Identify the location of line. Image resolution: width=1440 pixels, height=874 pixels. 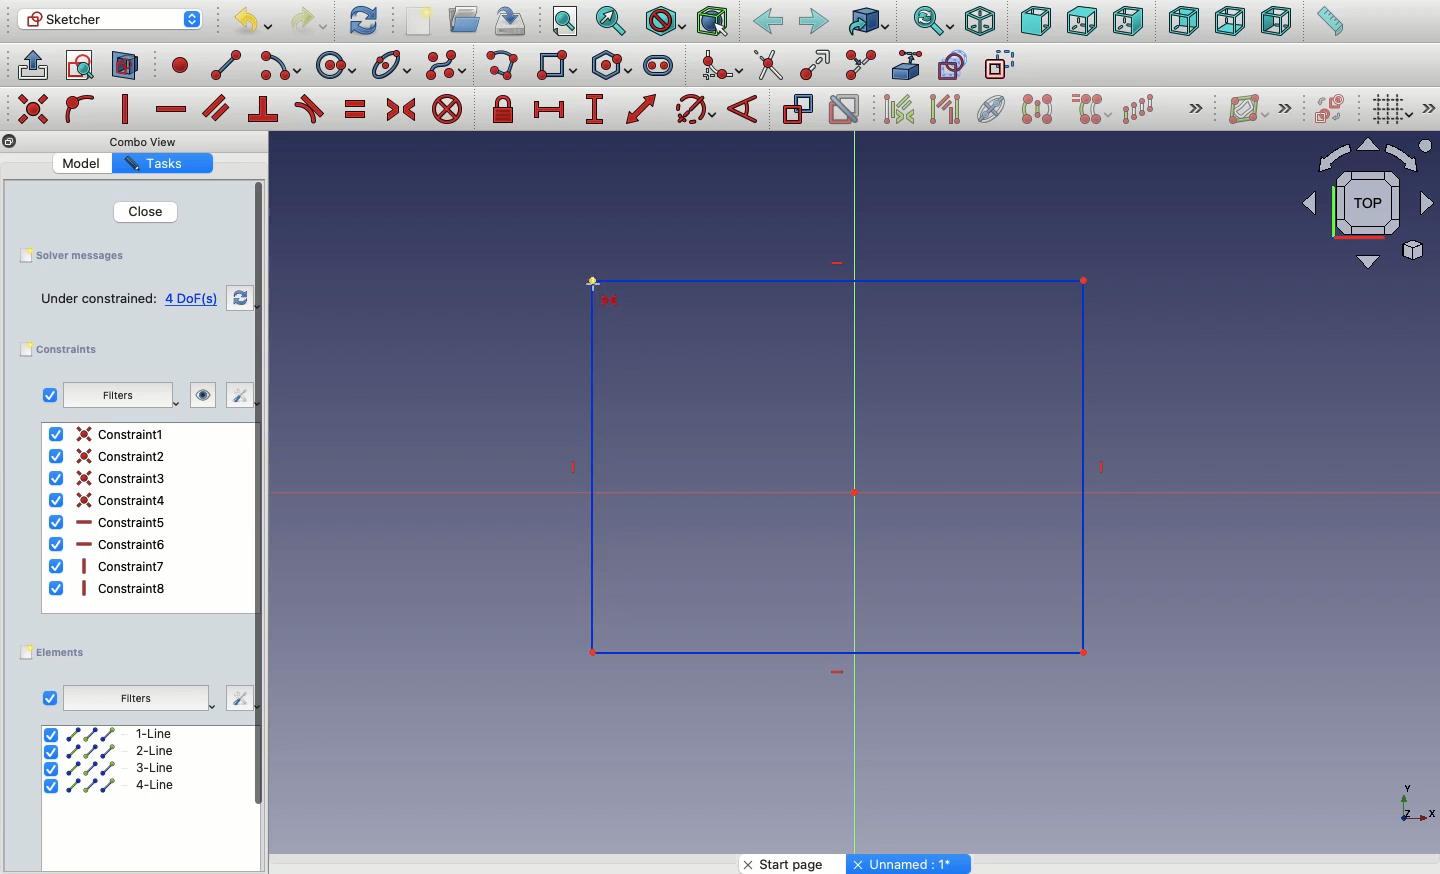
(227, 65).